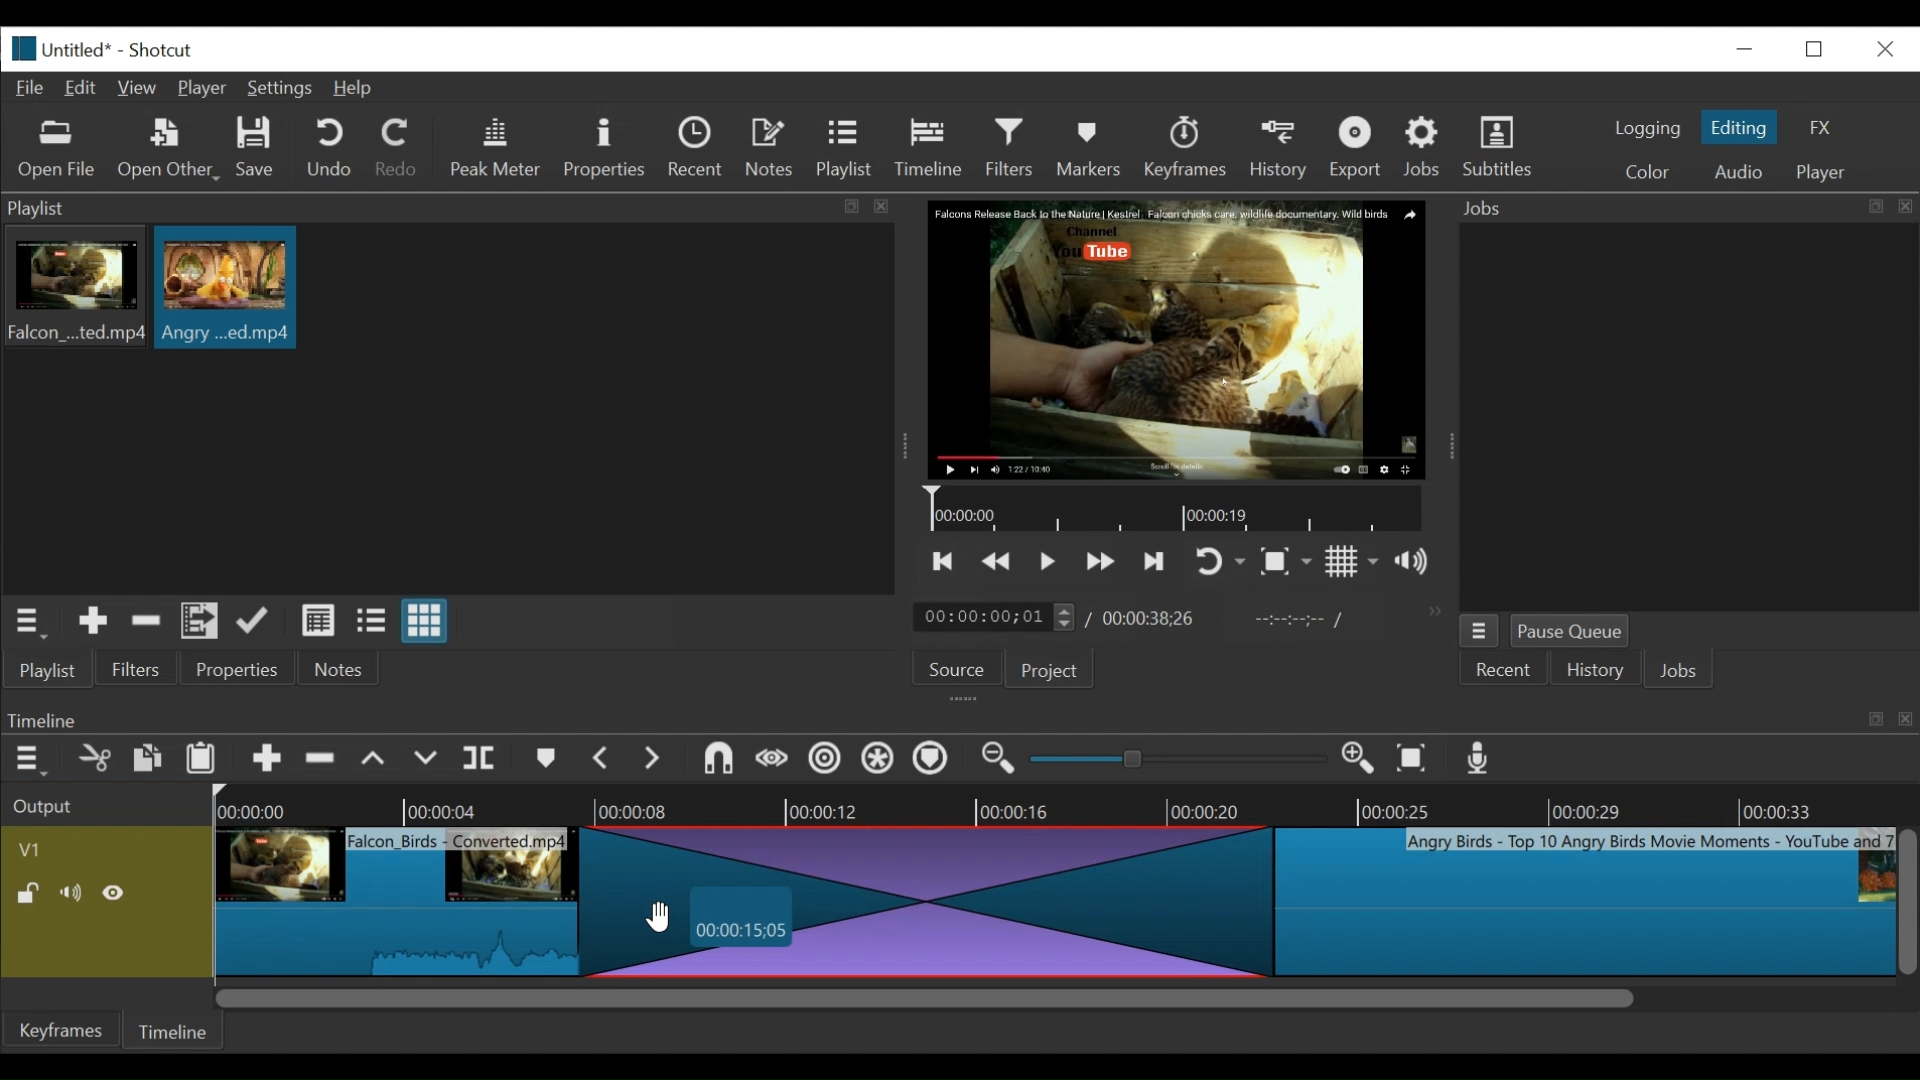  I want to click on view as icons, so click(422, 622).